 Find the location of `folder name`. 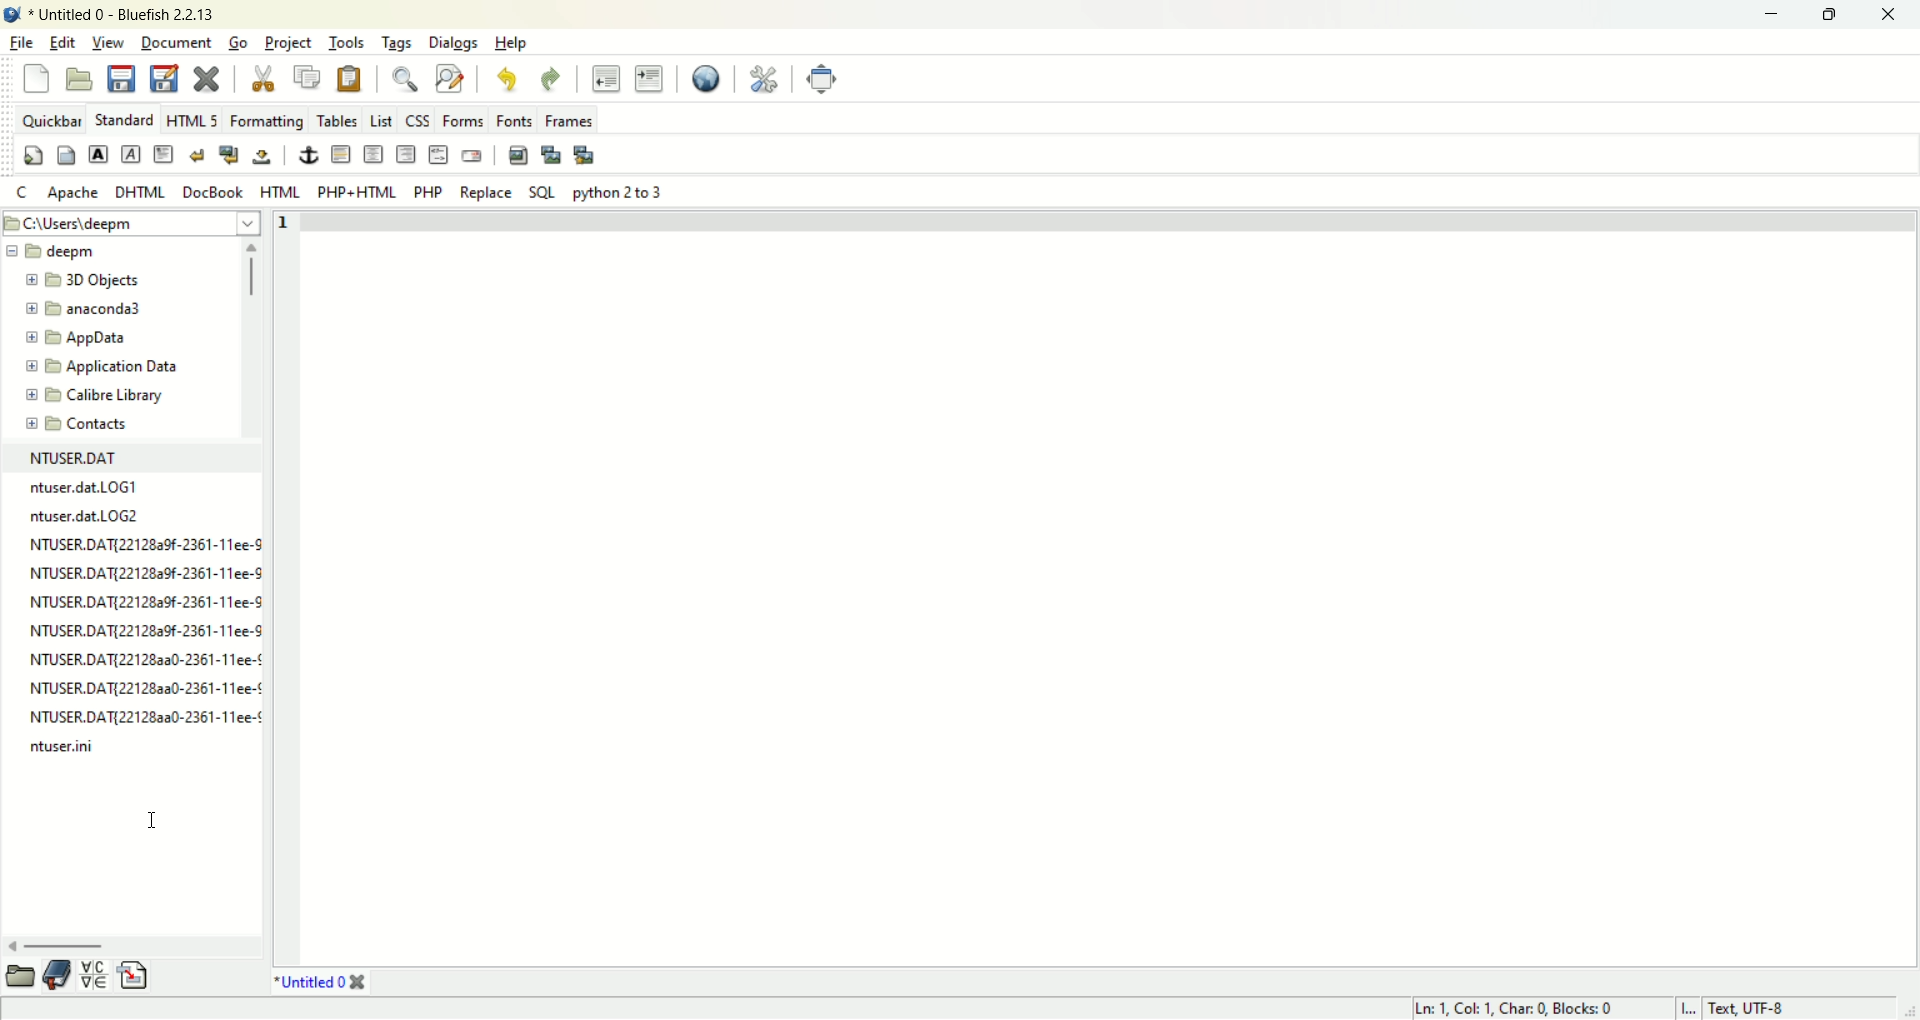

folder name is located at coordinates (107, 283).